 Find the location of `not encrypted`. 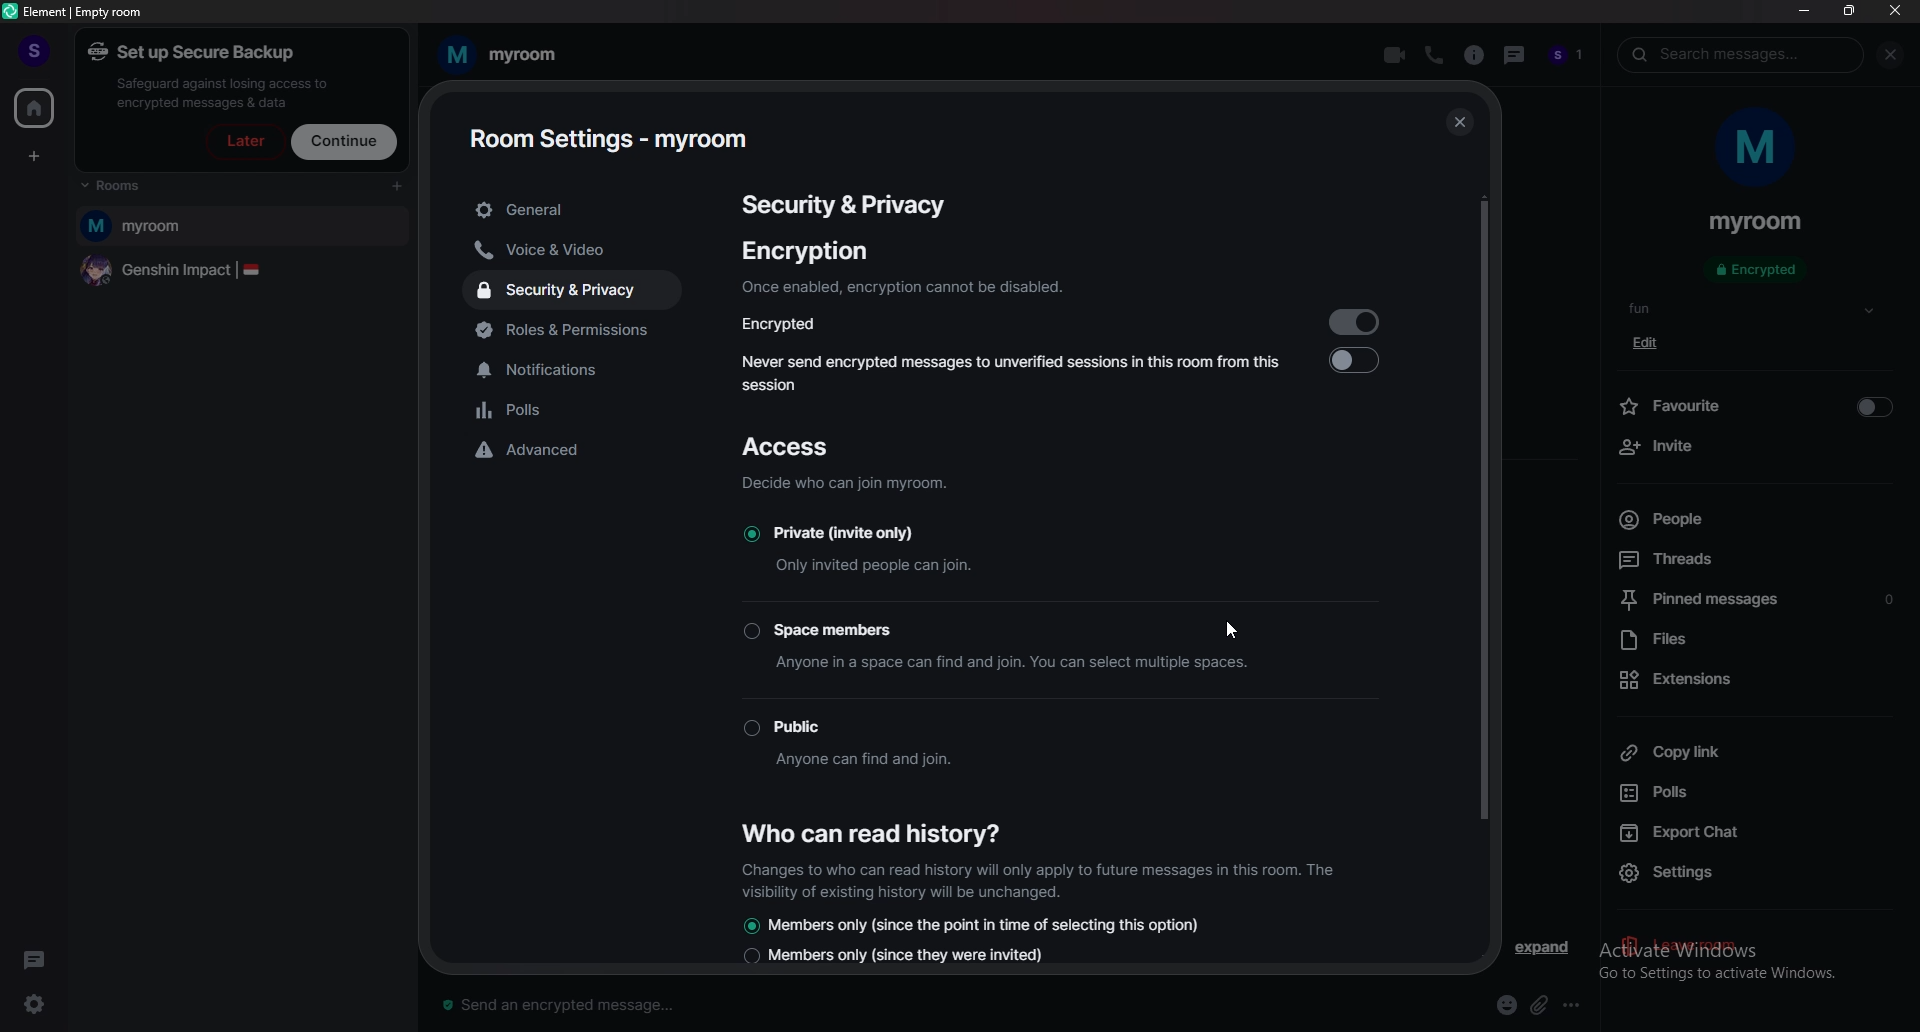

not encrypted is located at coordinates (1756, 269).